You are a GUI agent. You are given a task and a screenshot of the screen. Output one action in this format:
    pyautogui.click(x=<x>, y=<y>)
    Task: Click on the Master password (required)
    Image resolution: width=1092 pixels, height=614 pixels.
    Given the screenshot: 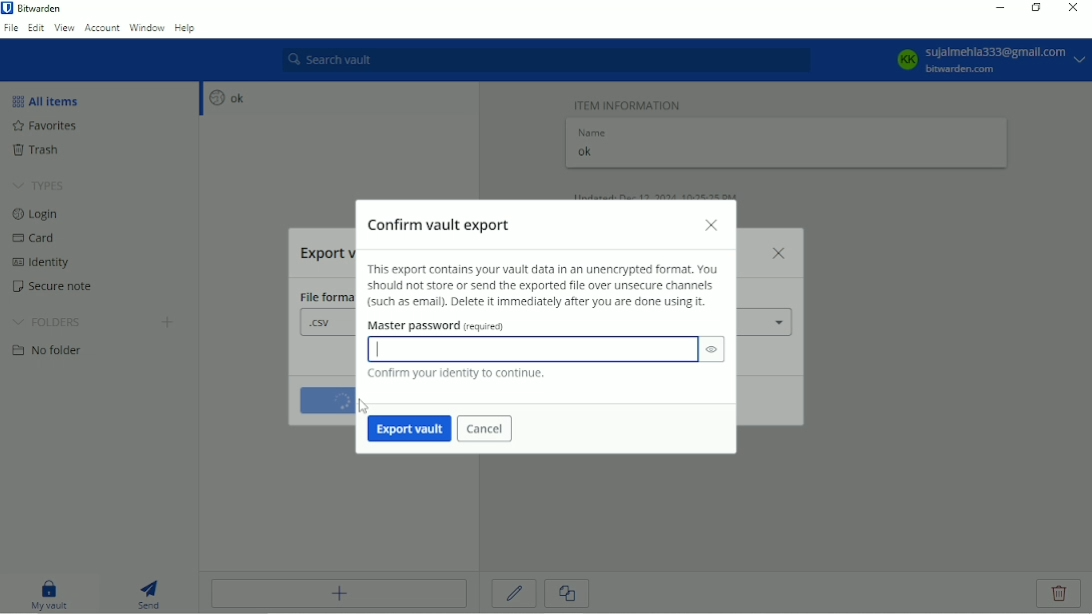 What is the action you would take?
    pyautogui.click(x=444, y=328)
    